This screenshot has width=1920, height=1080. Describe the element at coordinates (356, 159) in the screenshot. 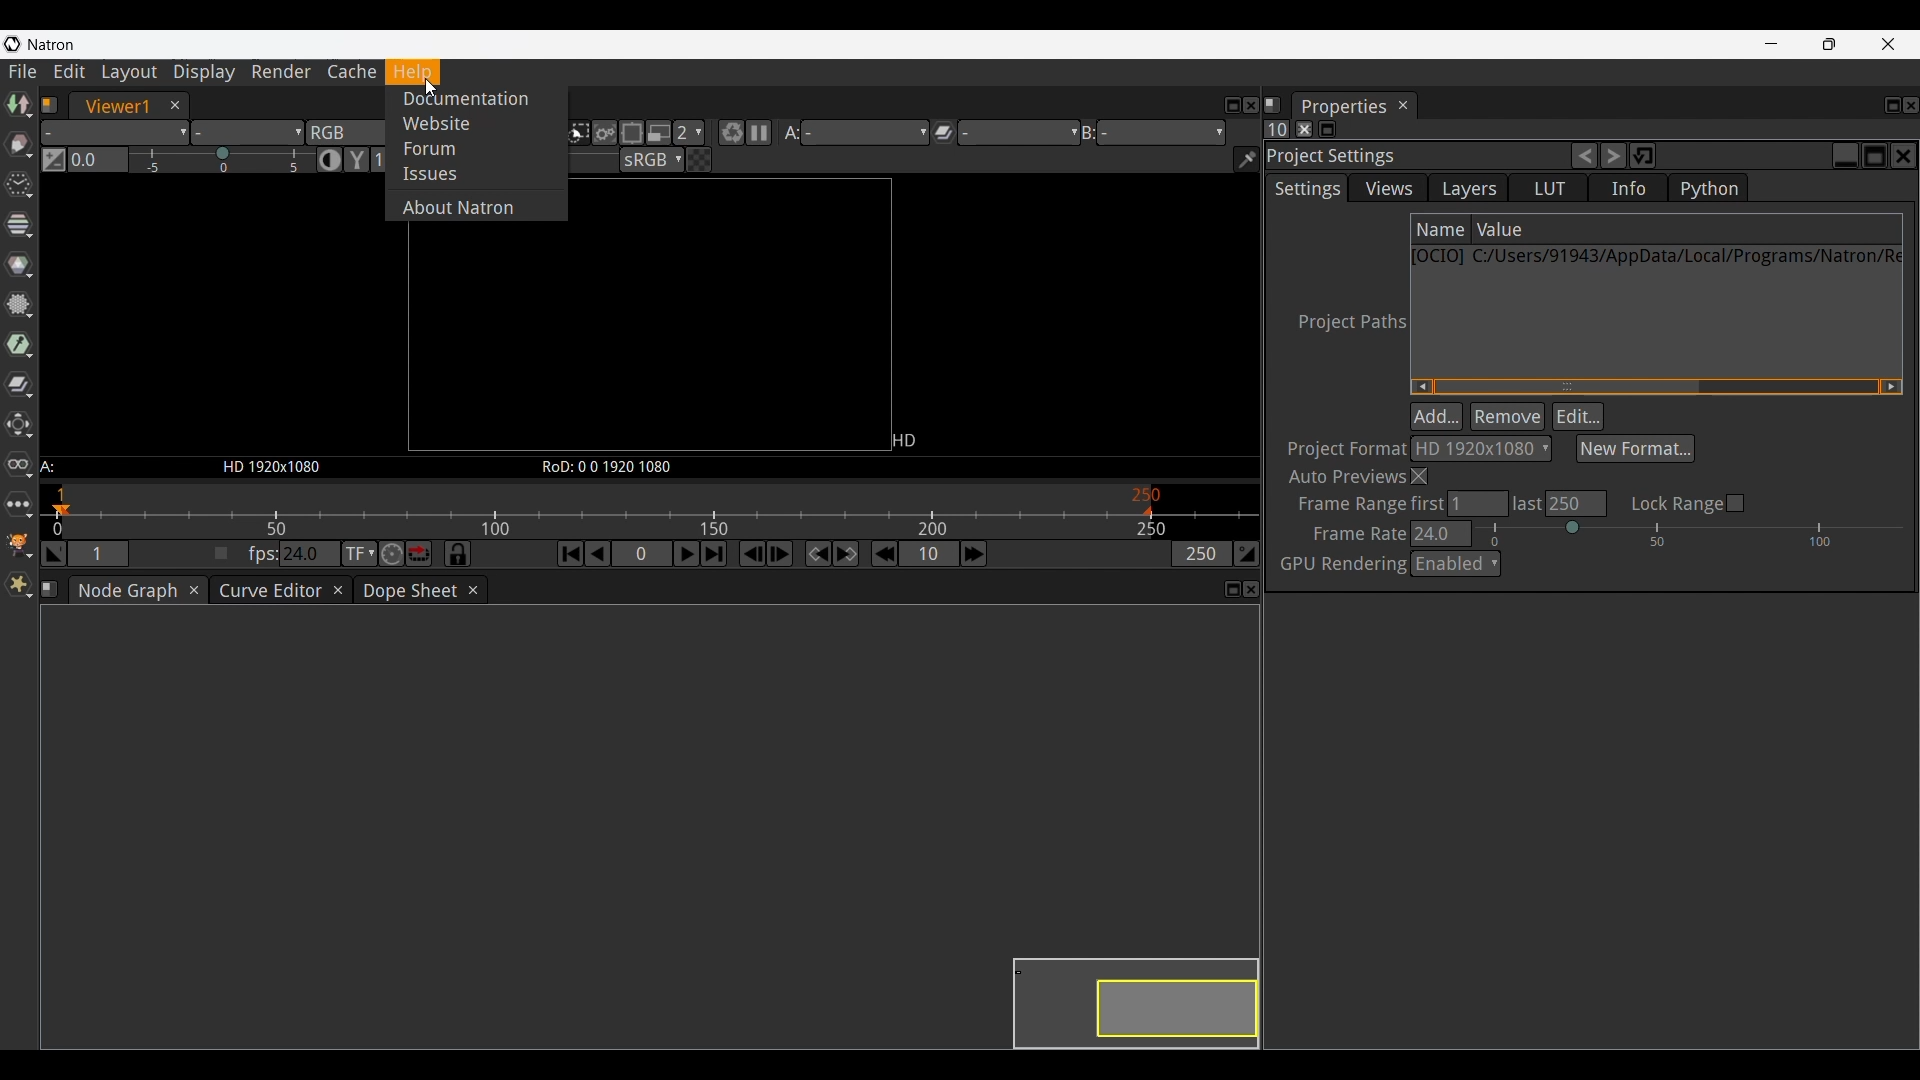

I see `Viewer gamma correction` at that location.